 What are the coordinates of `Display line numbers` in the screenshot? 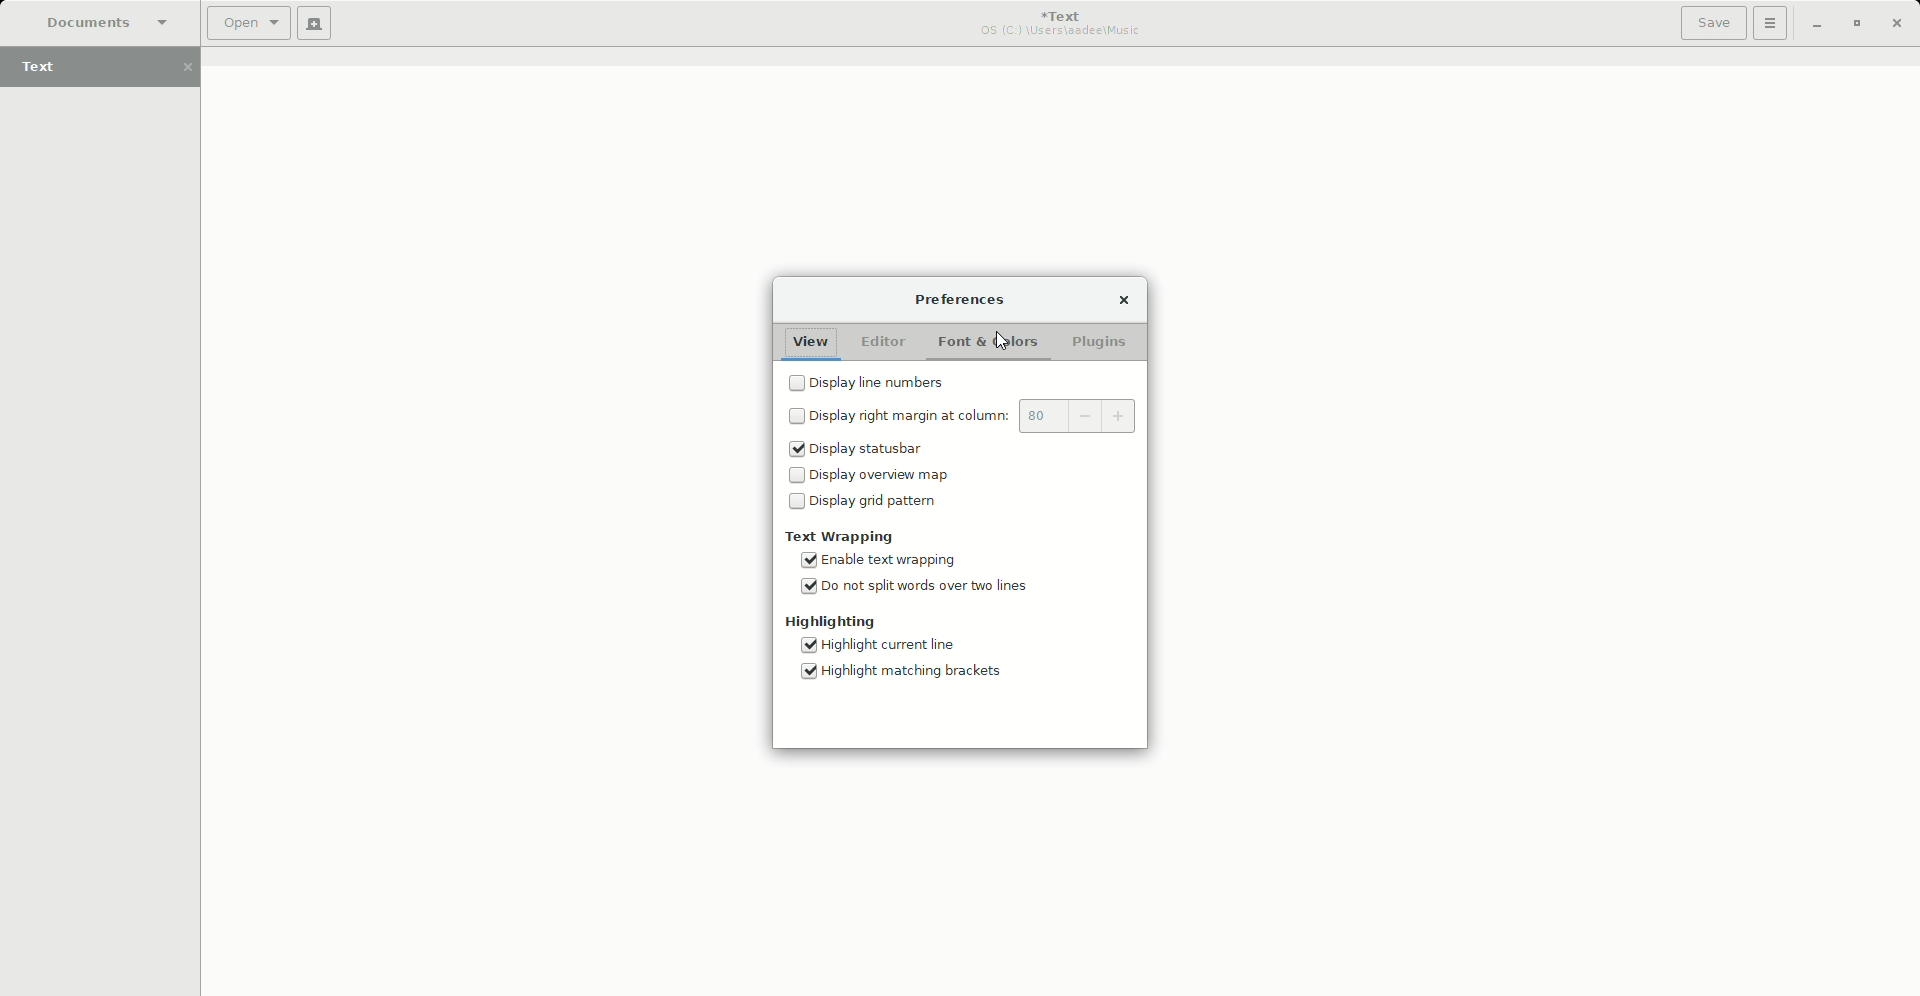 It's located at (866, 379).